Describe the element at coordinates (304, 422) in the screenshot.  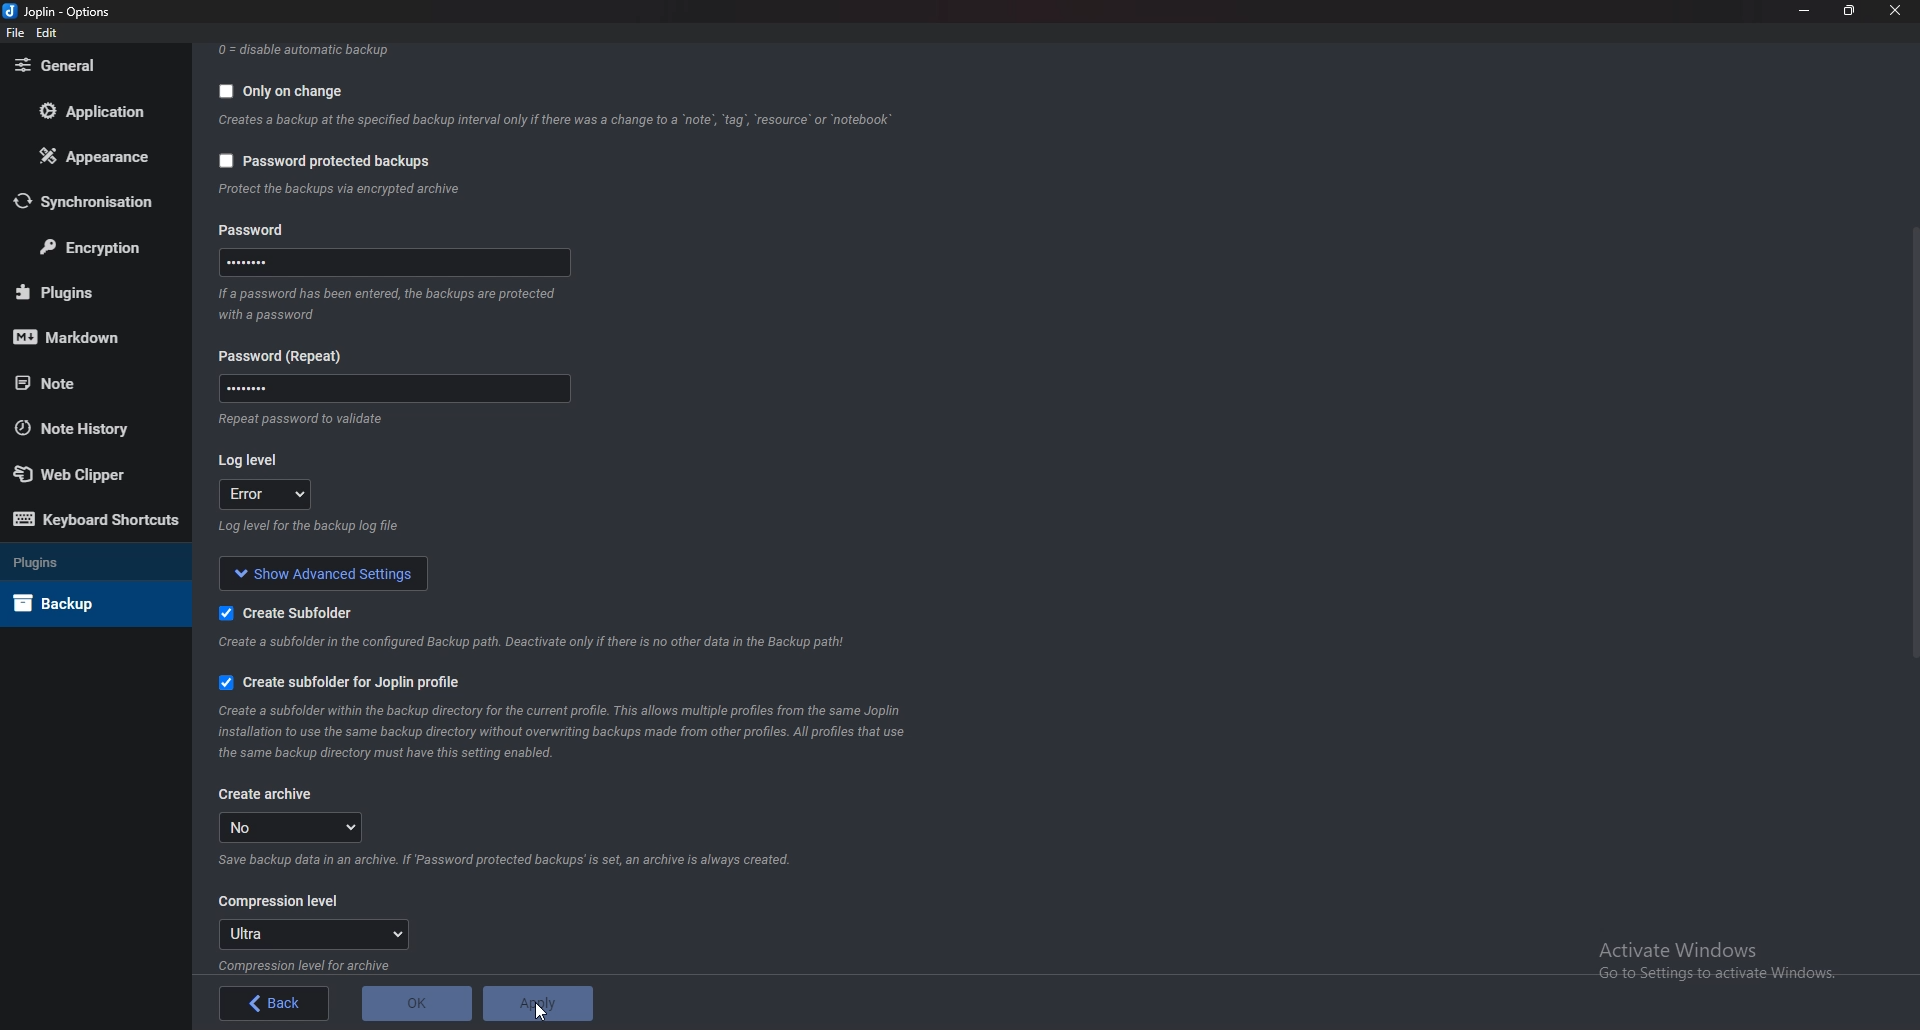
I see `Info` at that location.